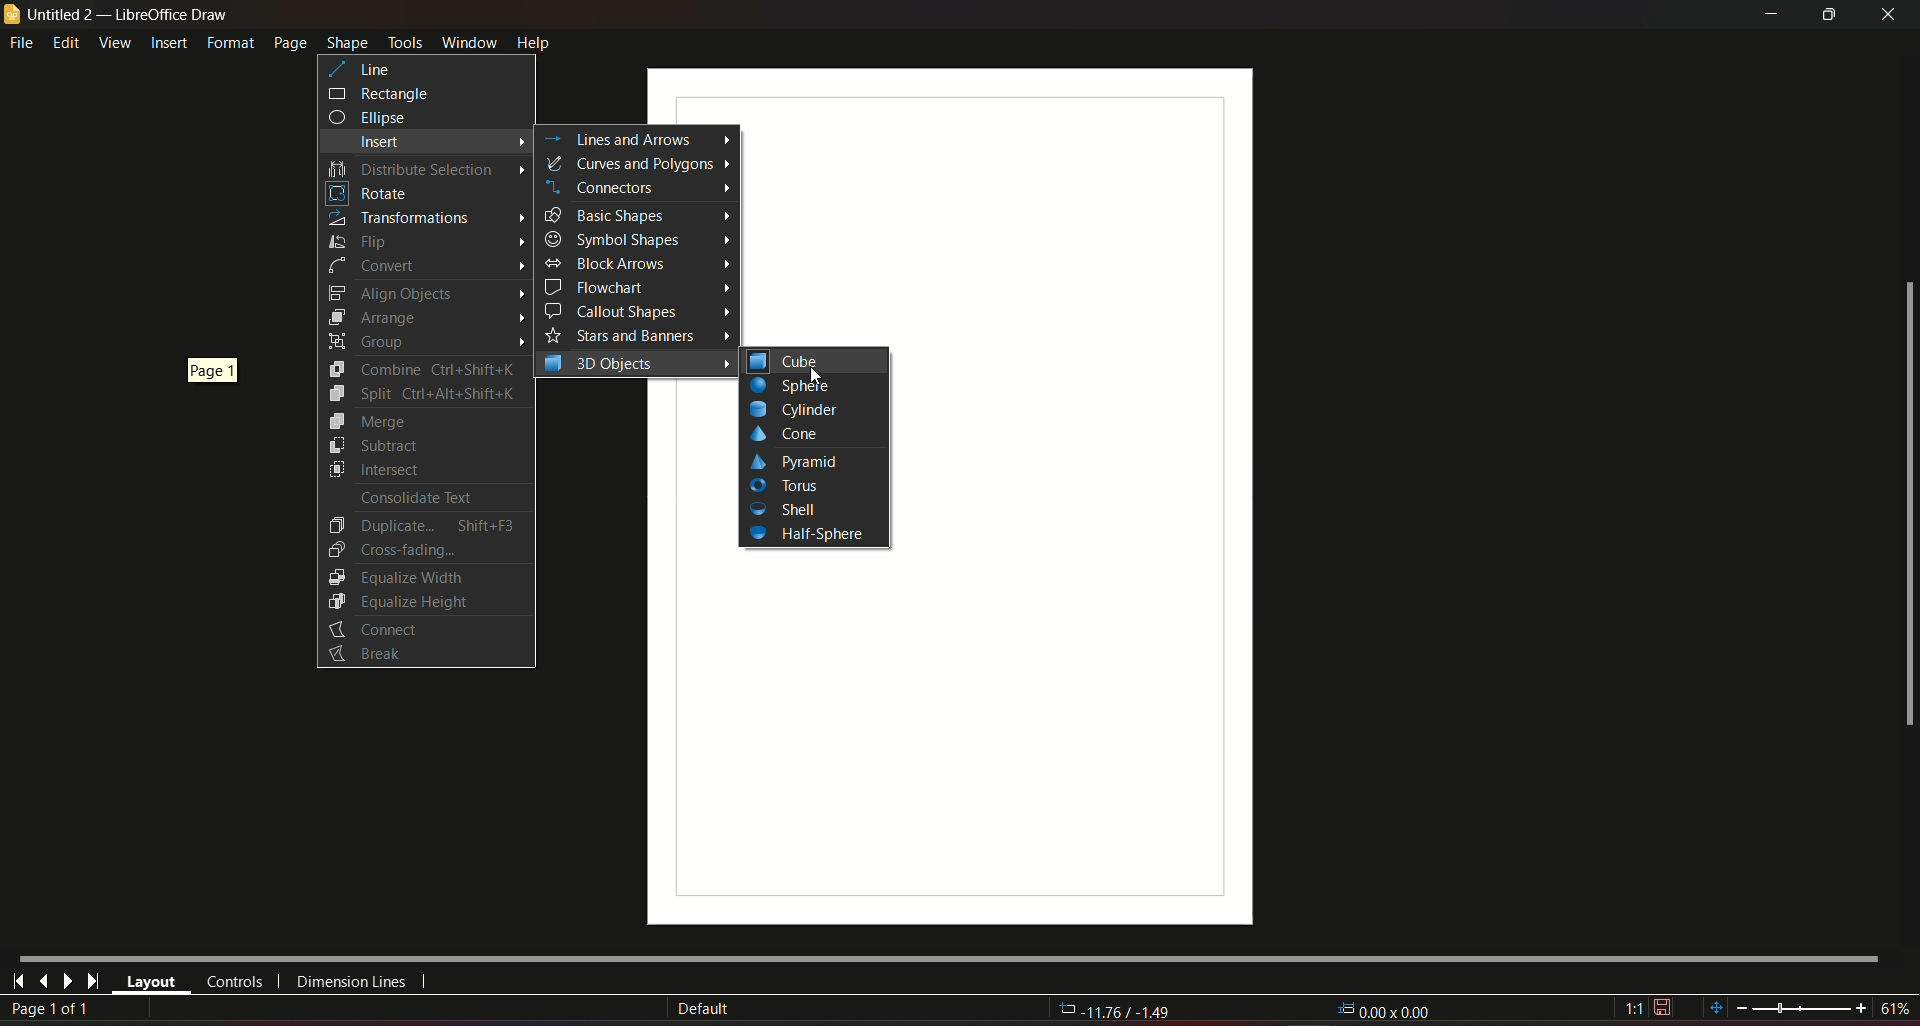  I want to click on Flowchart, so click(600, 287).